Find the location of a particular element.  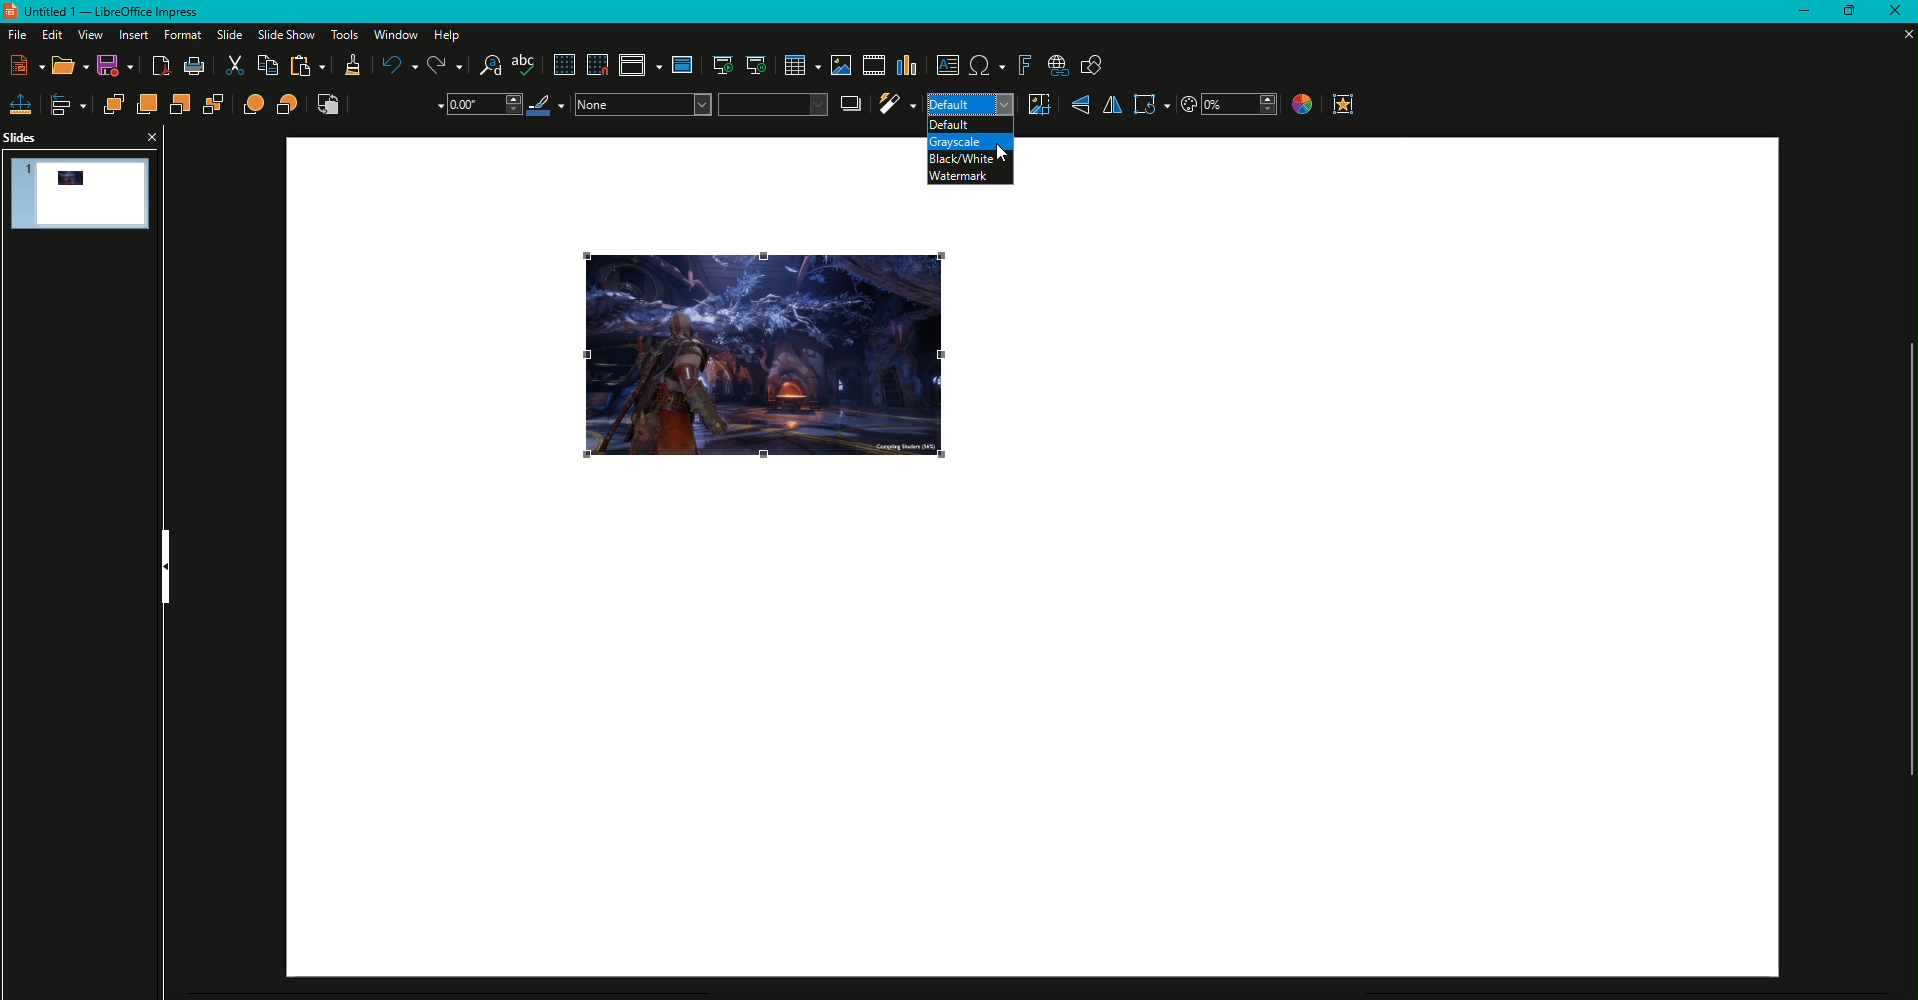

Fontwork is located at coordinates (1024, 66).